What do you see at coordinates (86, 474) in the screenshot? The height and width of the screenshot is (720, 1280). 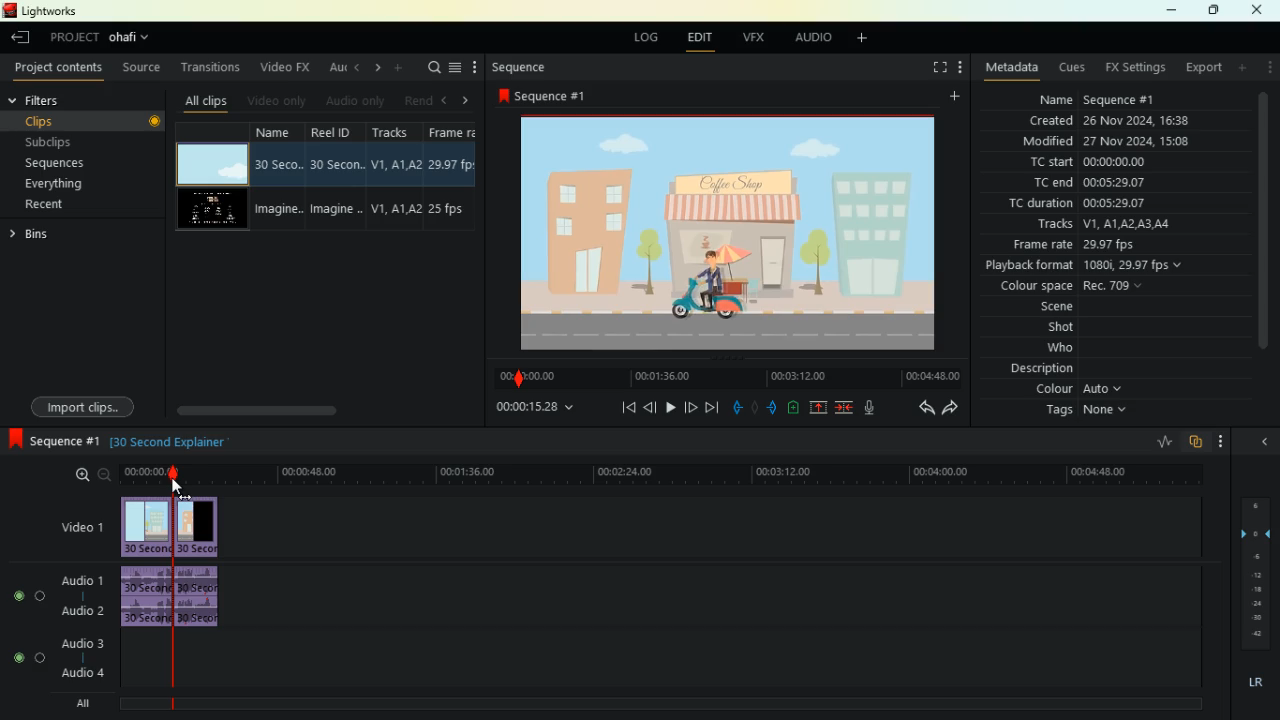 I see `zoom` at bounding box center [86, 474].